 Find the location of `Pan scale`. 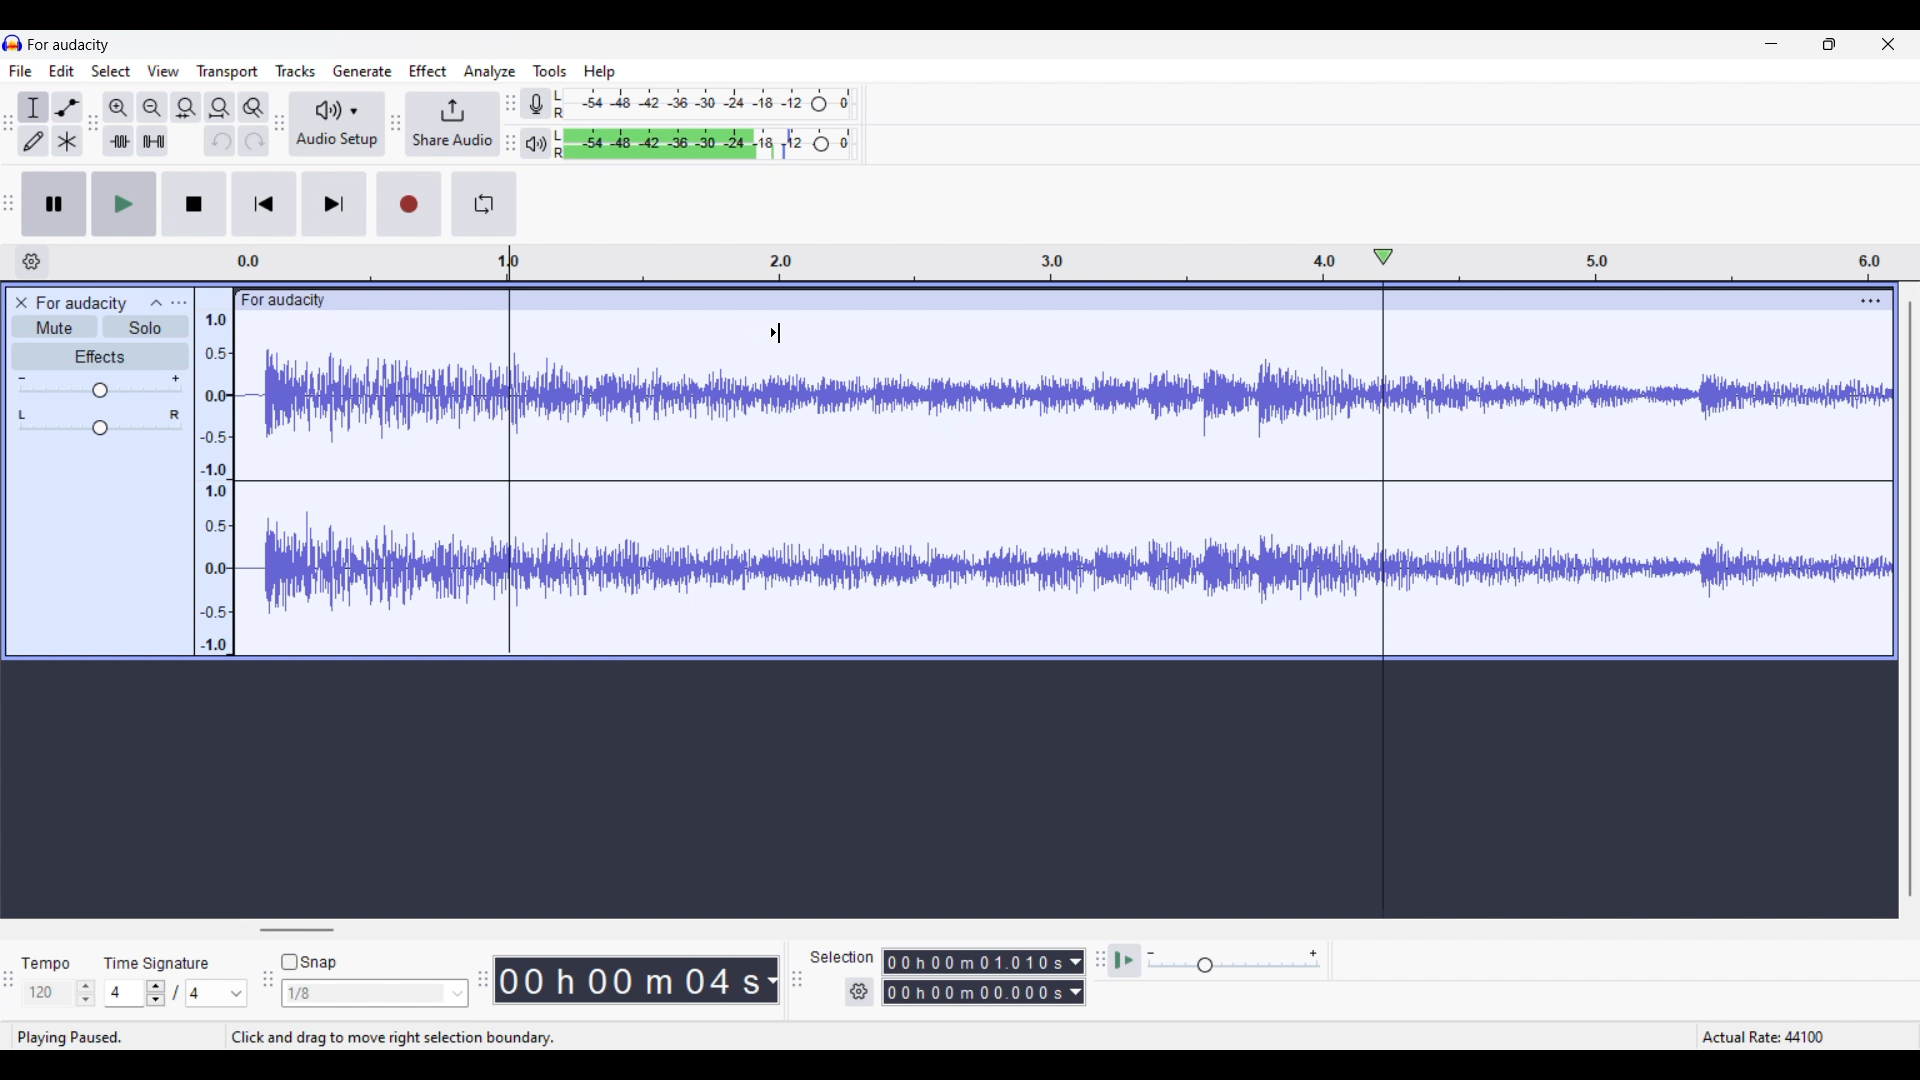

Pan scale is located at coordinates (99, 422).